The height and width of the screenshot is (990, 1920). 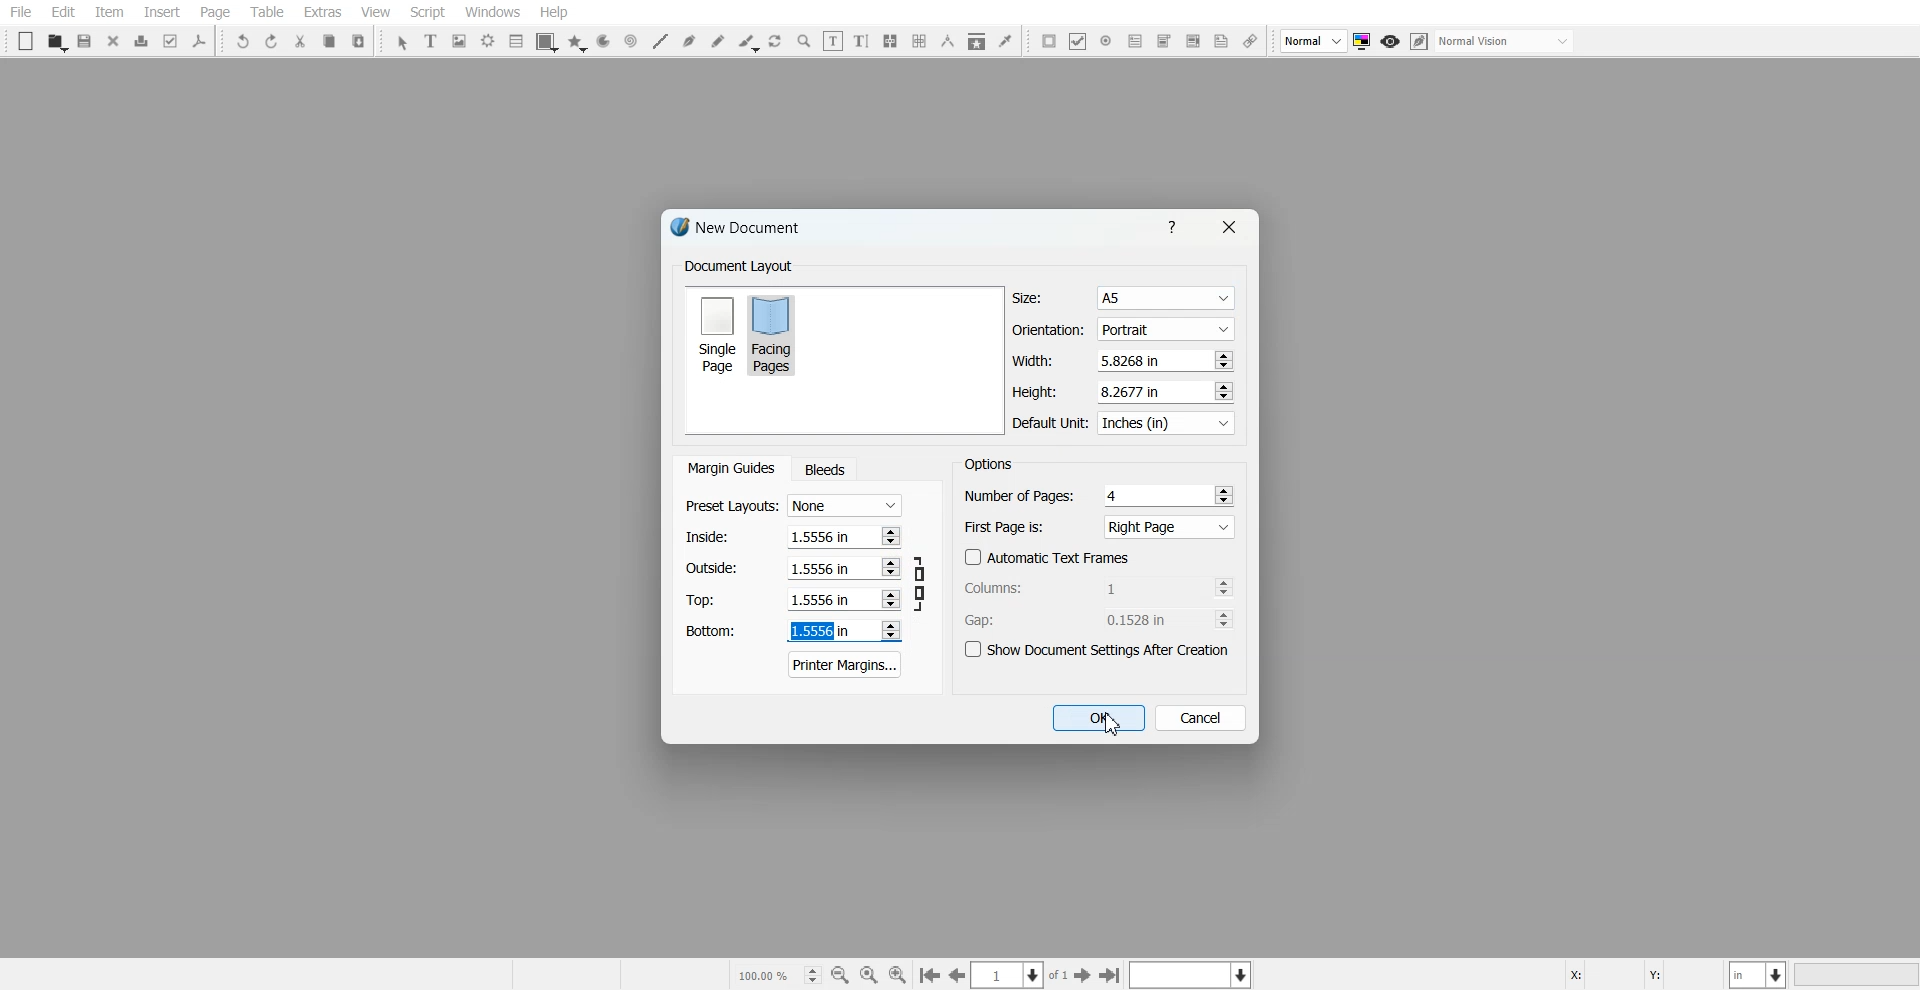 What do you see at coordinates (1100, 526) in the screenshot?
I see `First Page is` at bounding box center [1100, 526].